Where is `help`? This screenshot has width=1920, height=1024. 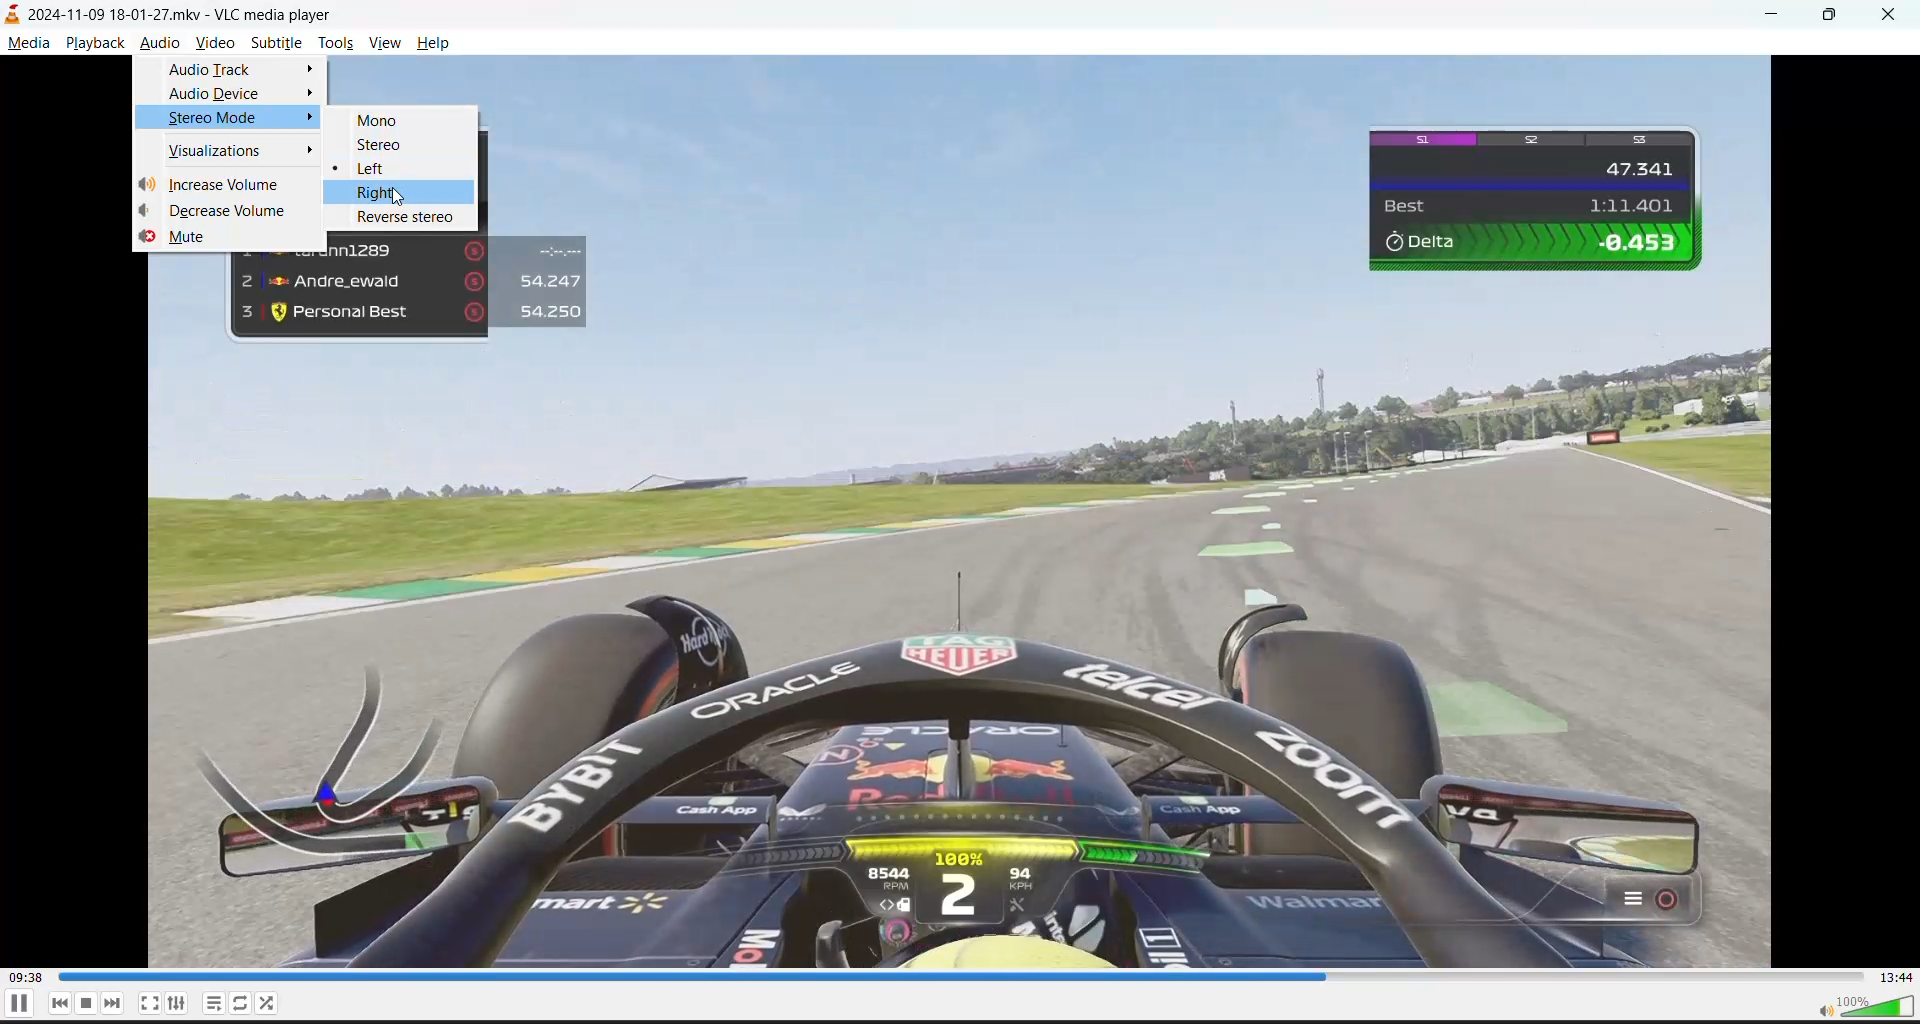
help is located at coordinates (429, 45).